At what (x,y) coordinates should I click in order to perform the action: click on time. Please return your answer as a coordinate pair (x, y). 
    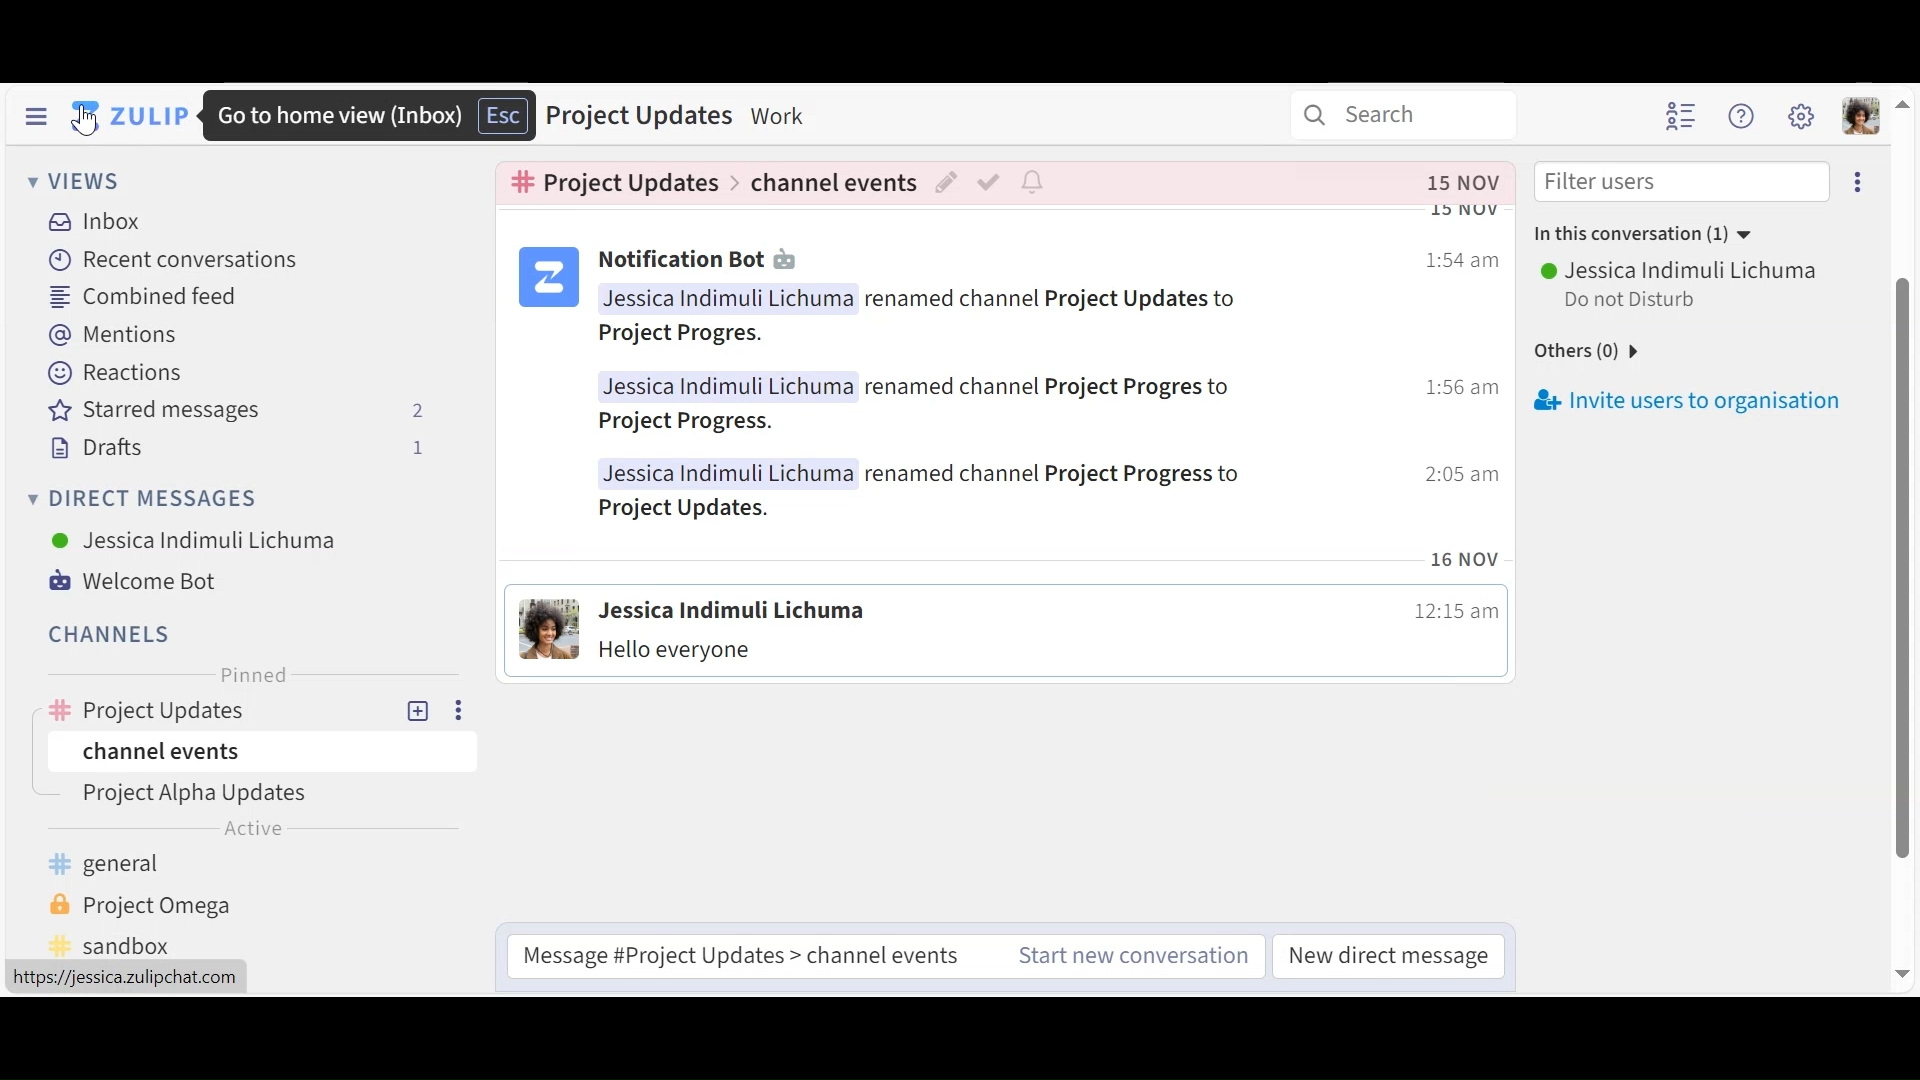
    Looking at the image, I should click on (1448, 261).